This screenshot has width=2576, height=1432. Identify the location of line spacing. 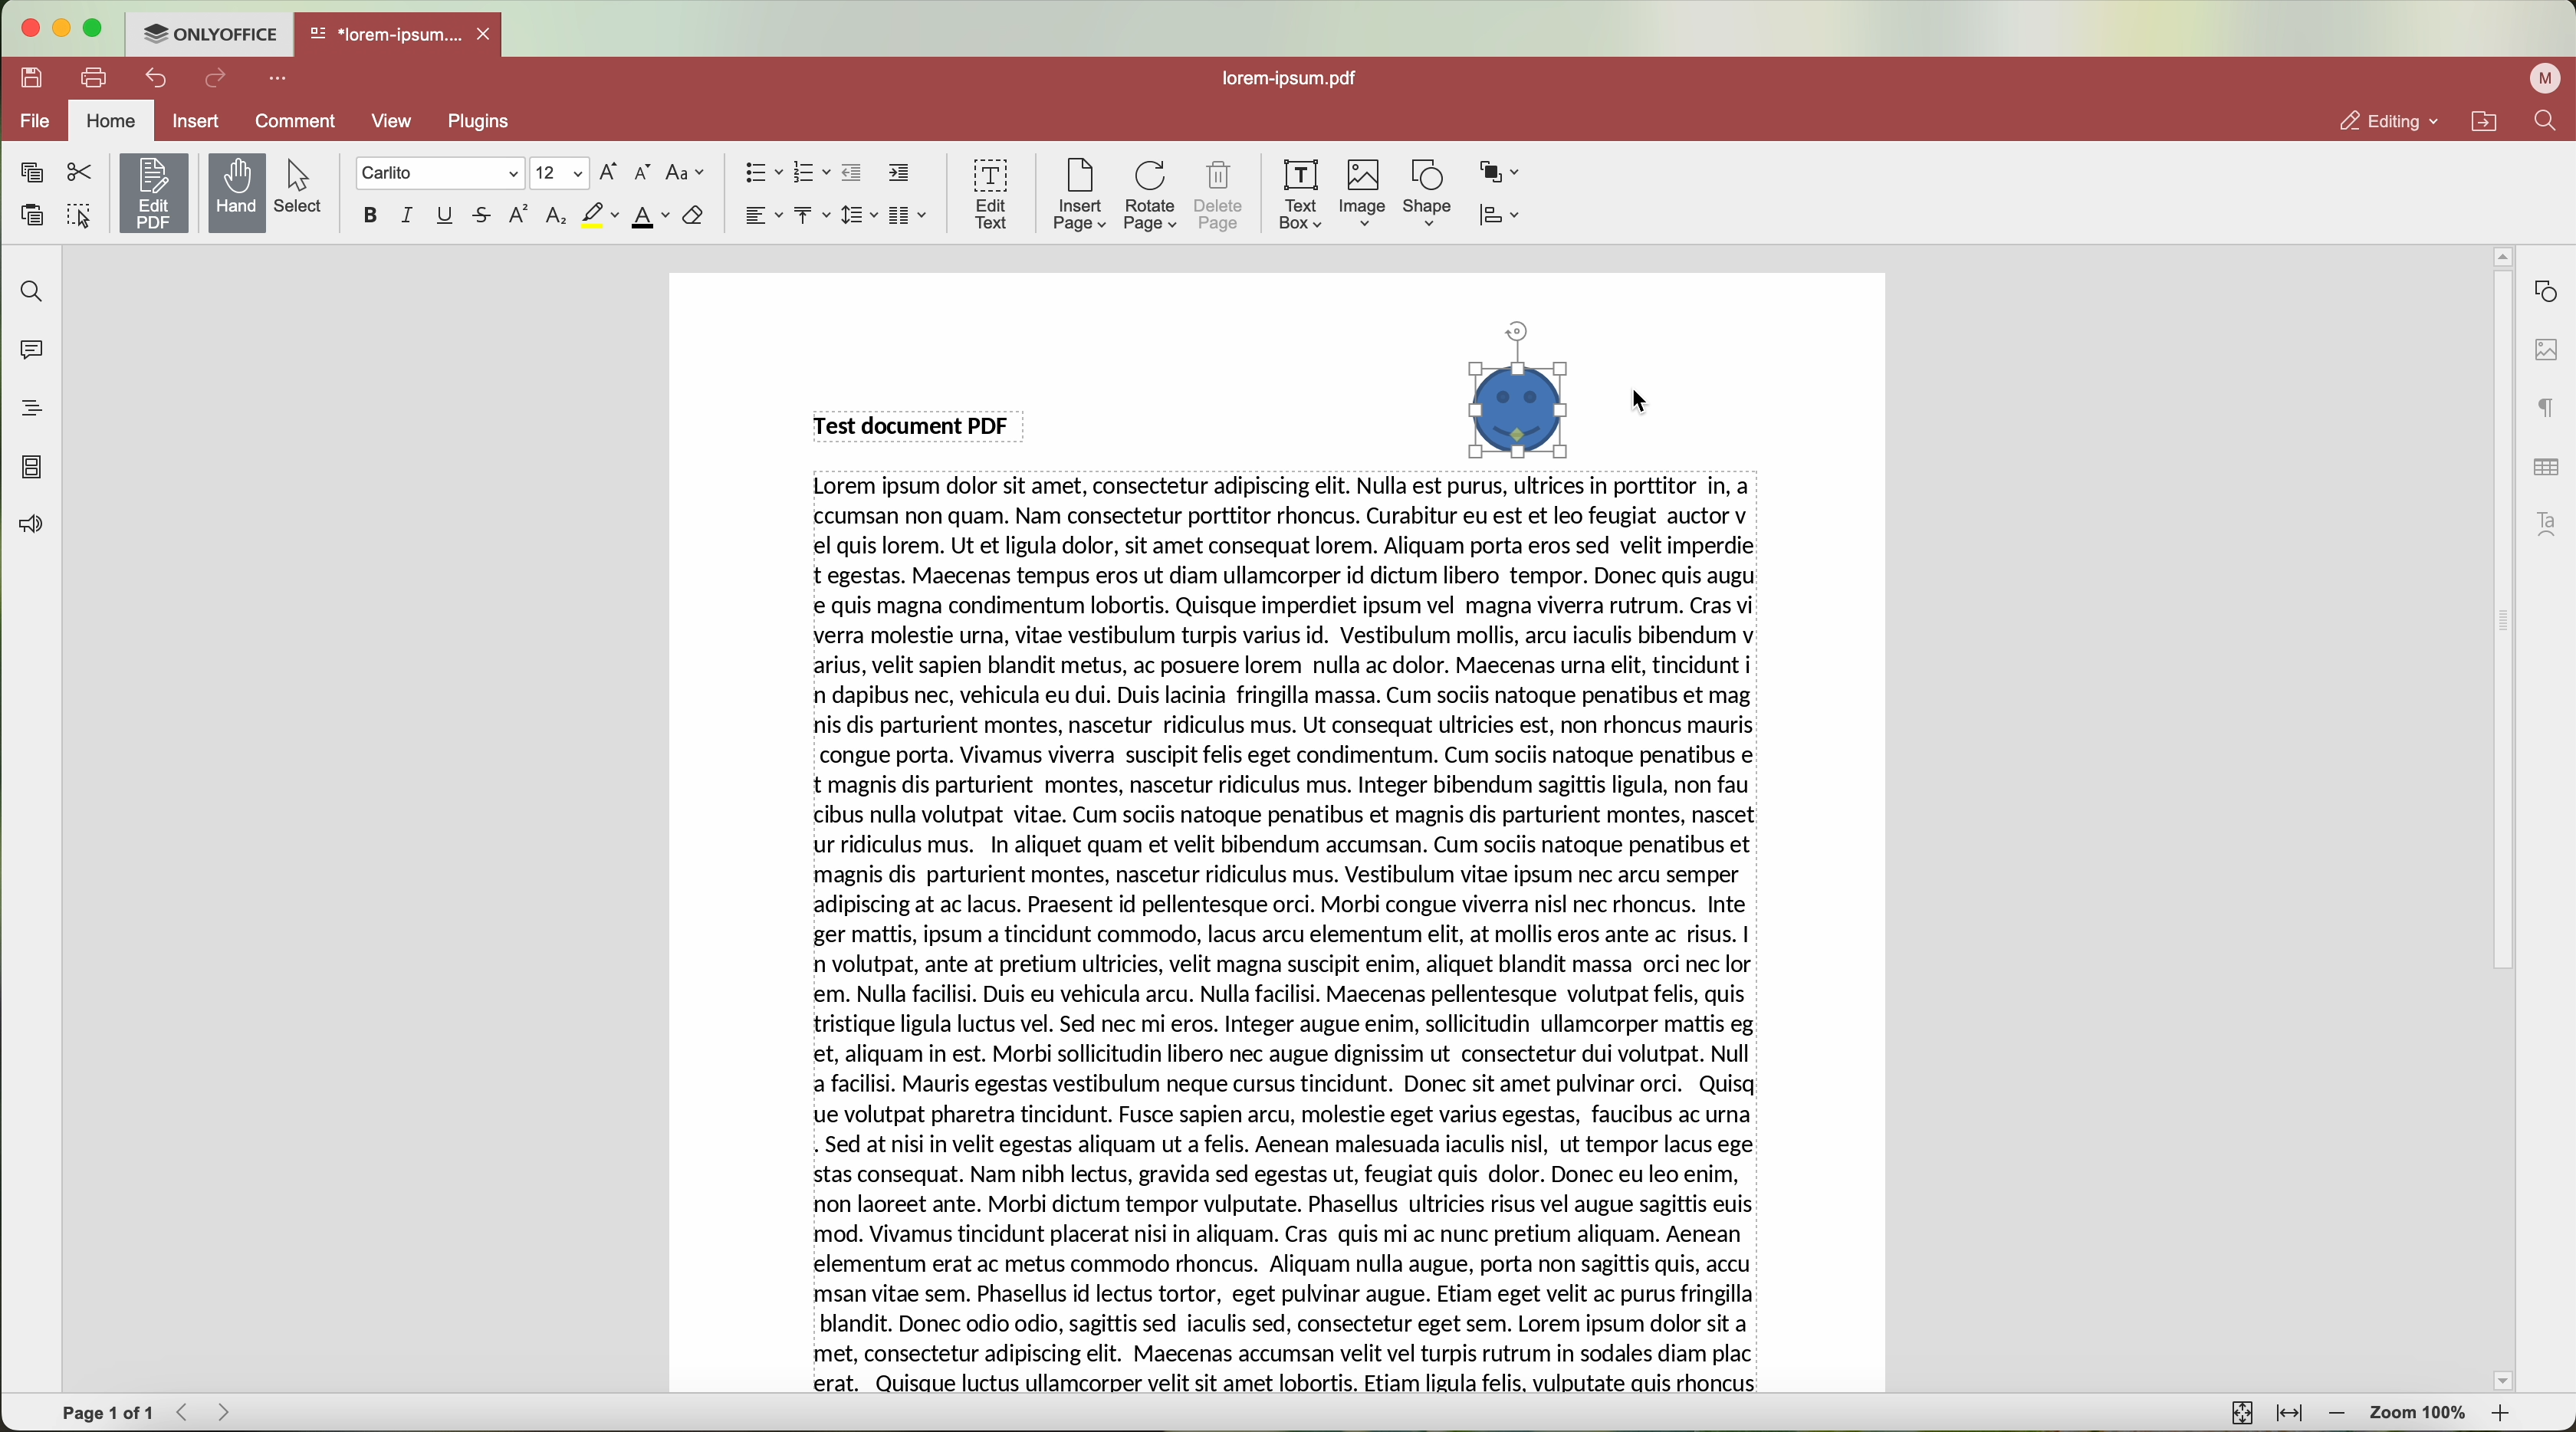
(856, 215).